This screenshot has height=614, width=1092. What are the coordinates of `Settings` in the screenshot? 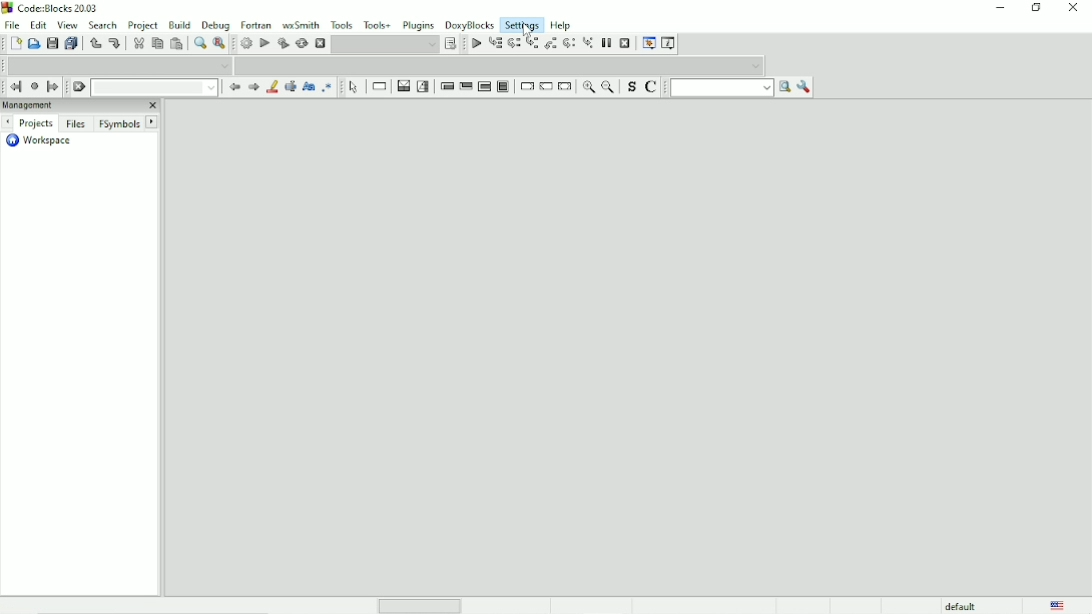 It's located at (523, 25).